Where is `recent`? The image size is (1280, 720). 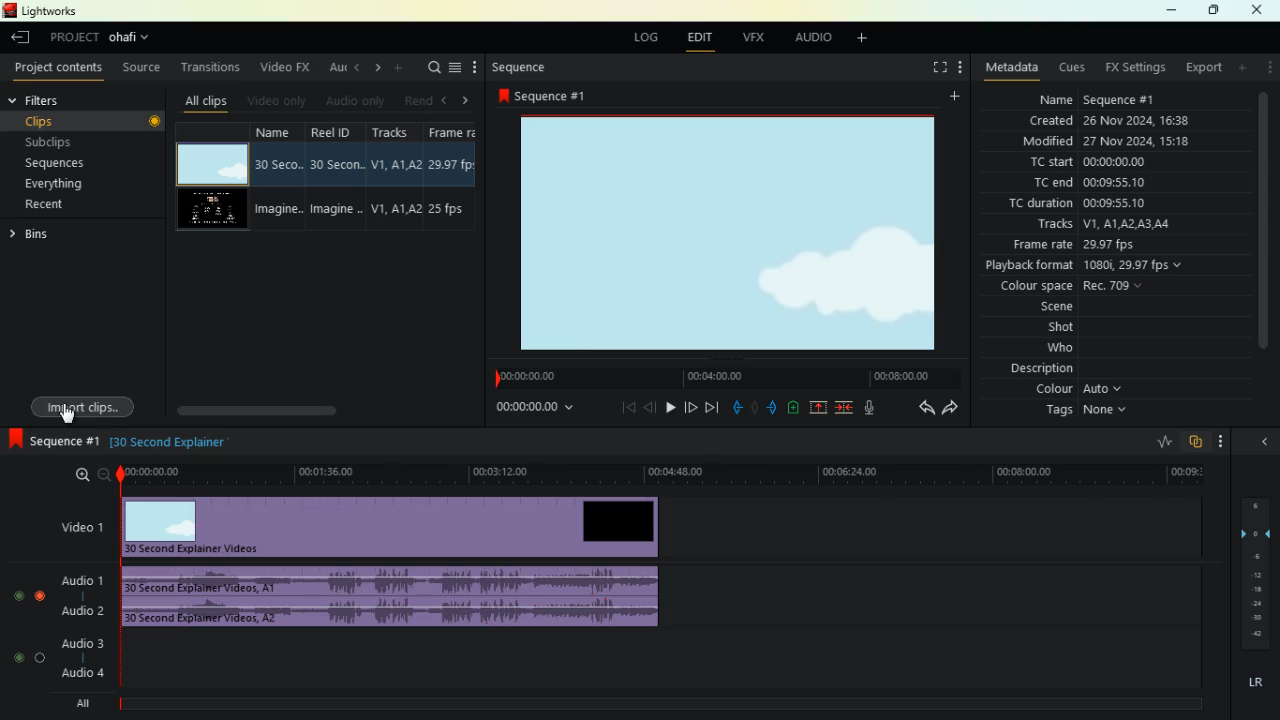 recent is located at coordinates (61, 204).